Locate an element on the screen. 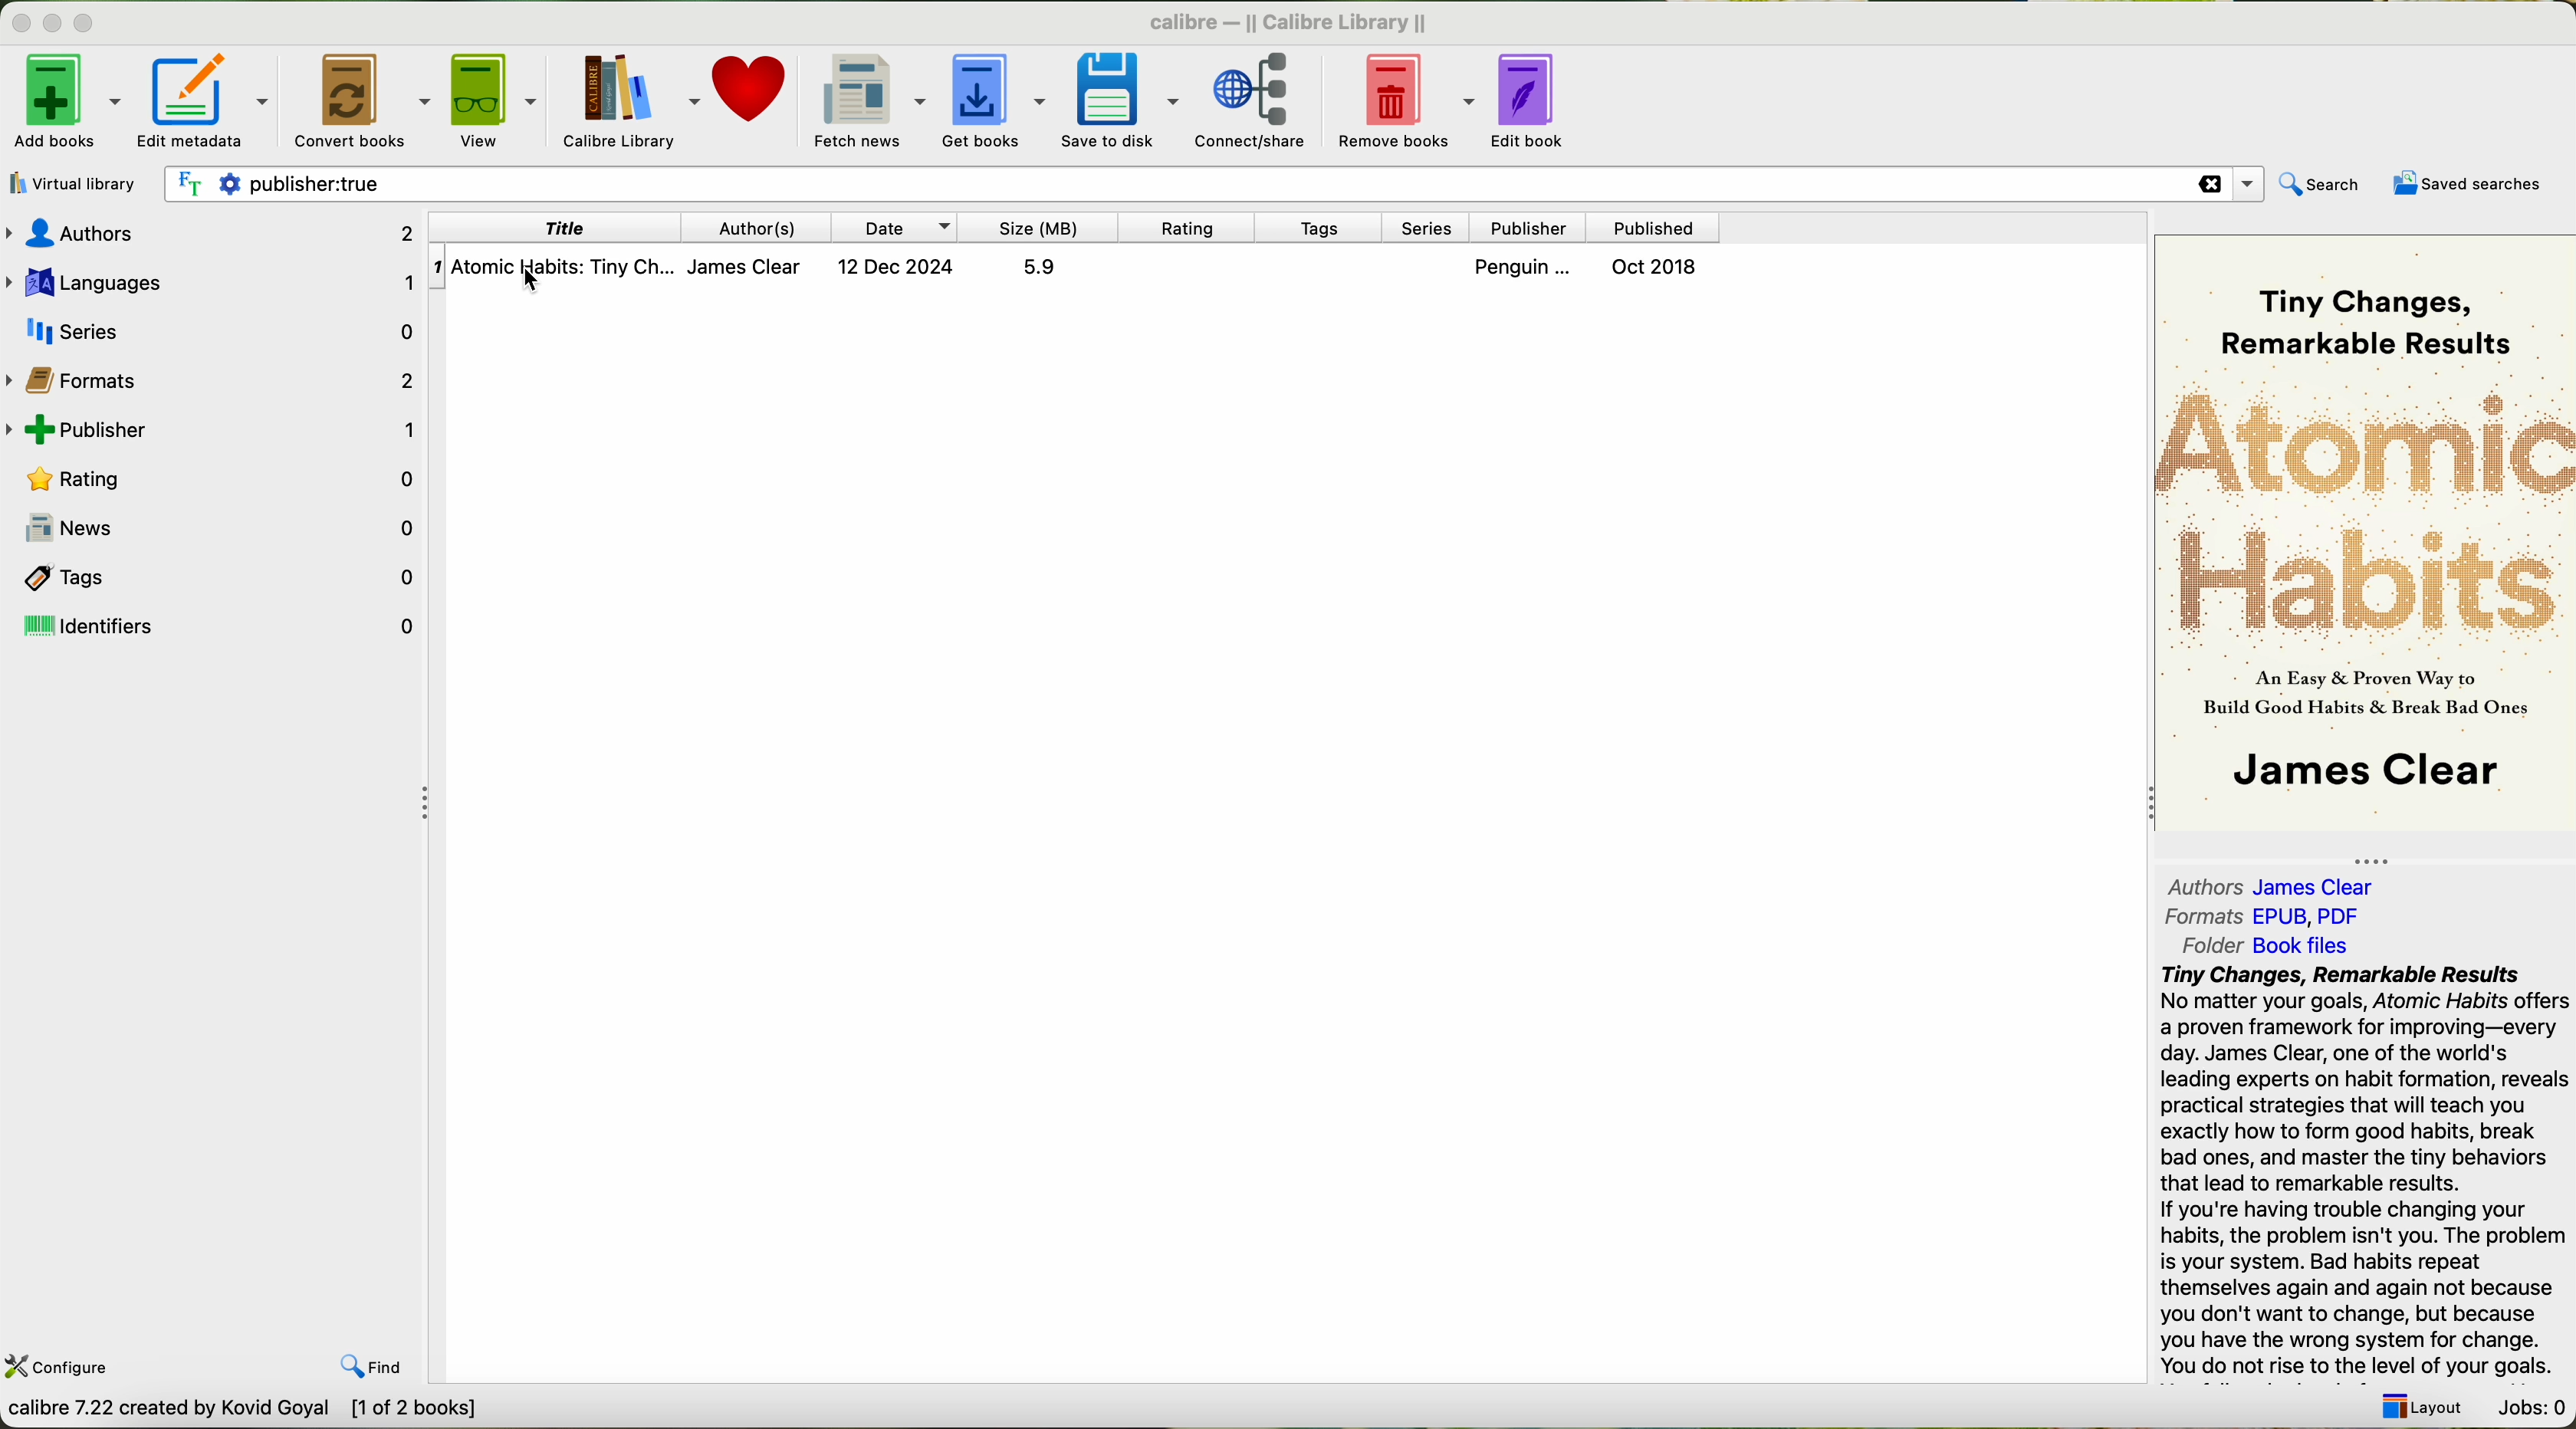  edit book is located at coordinates (1528, 101).